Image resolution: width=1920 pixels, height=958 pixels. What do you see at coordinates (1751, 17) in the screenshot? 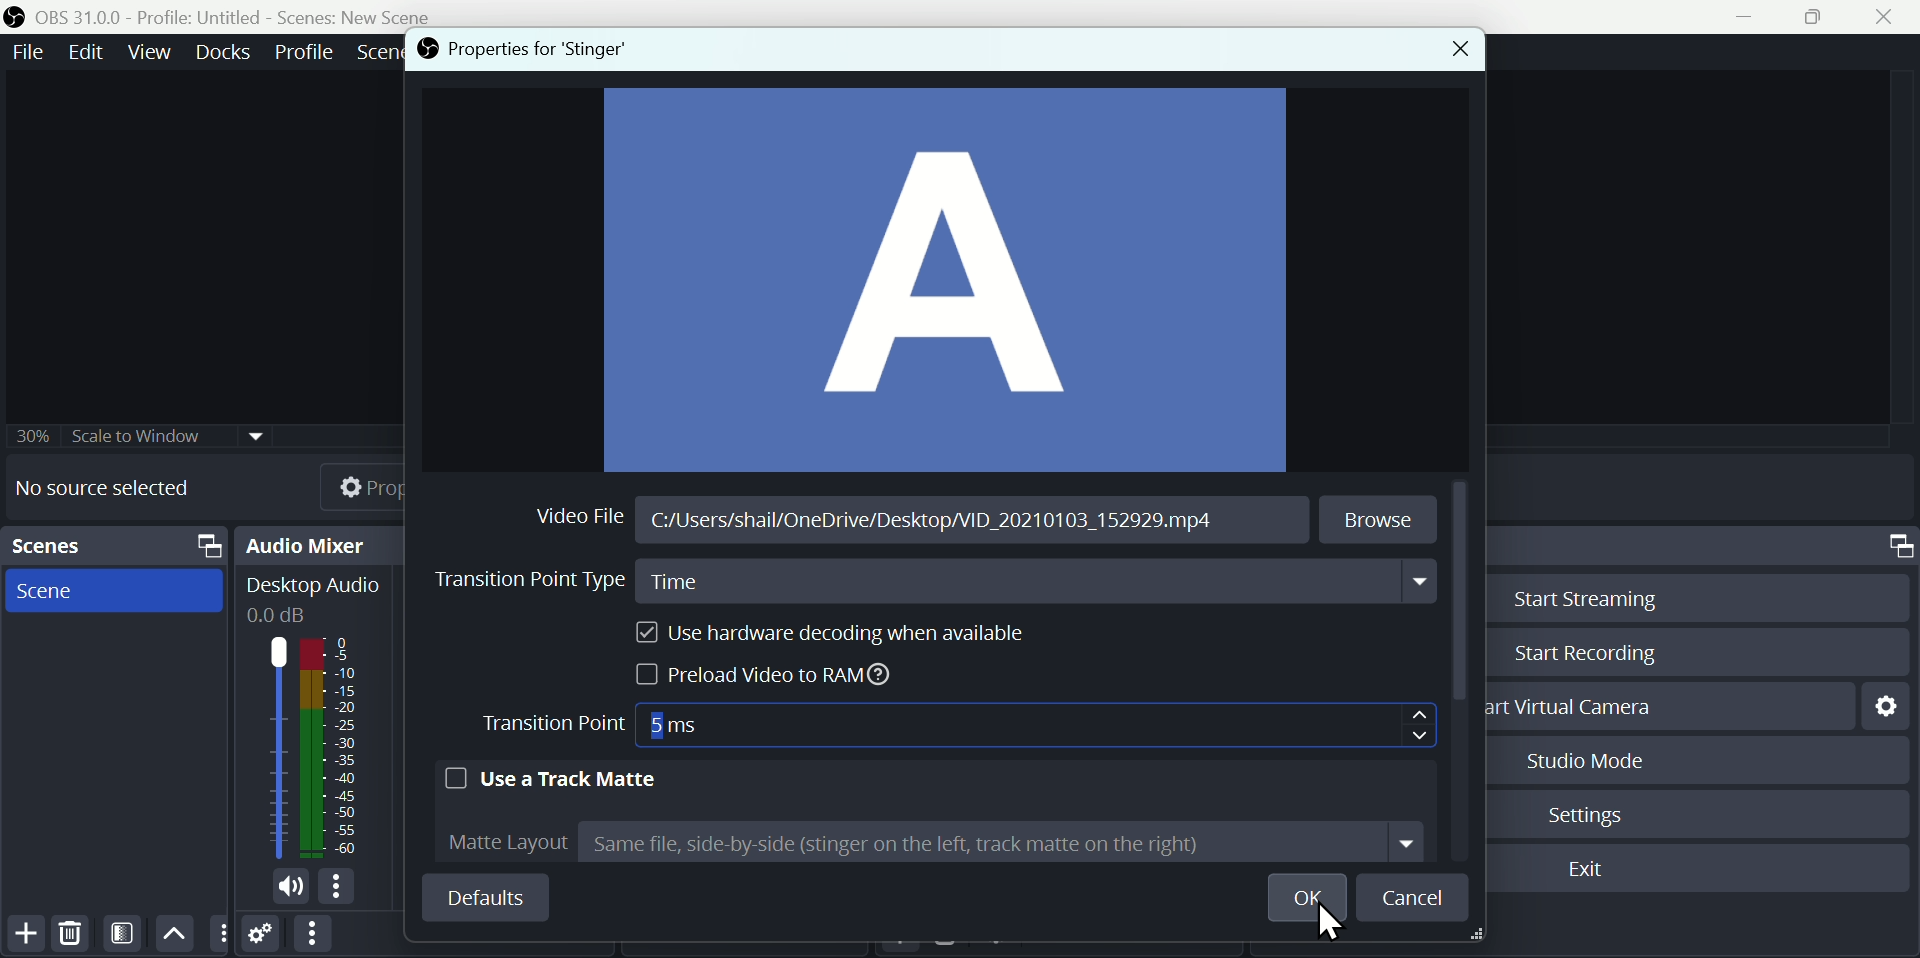
I see `minimise` at bounding box center [1751, 17].